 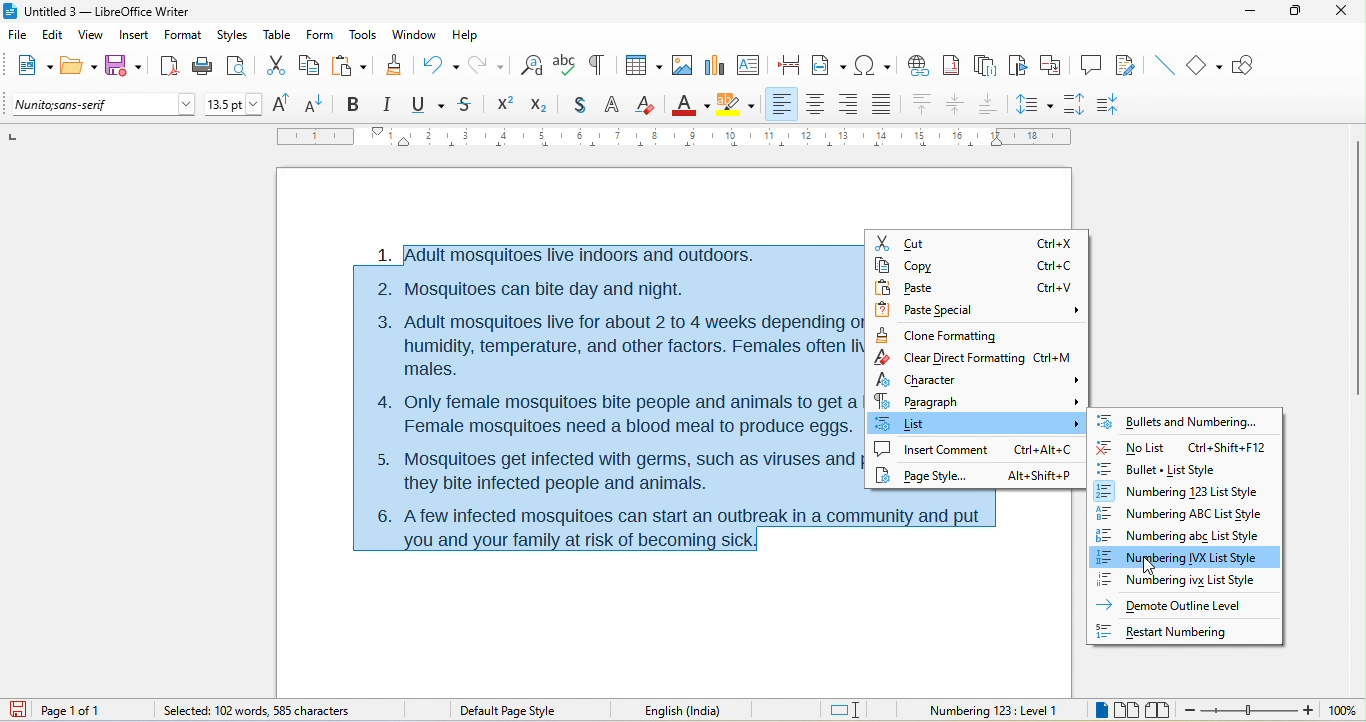 I want to click on default page style, so click(x=509, y=710).